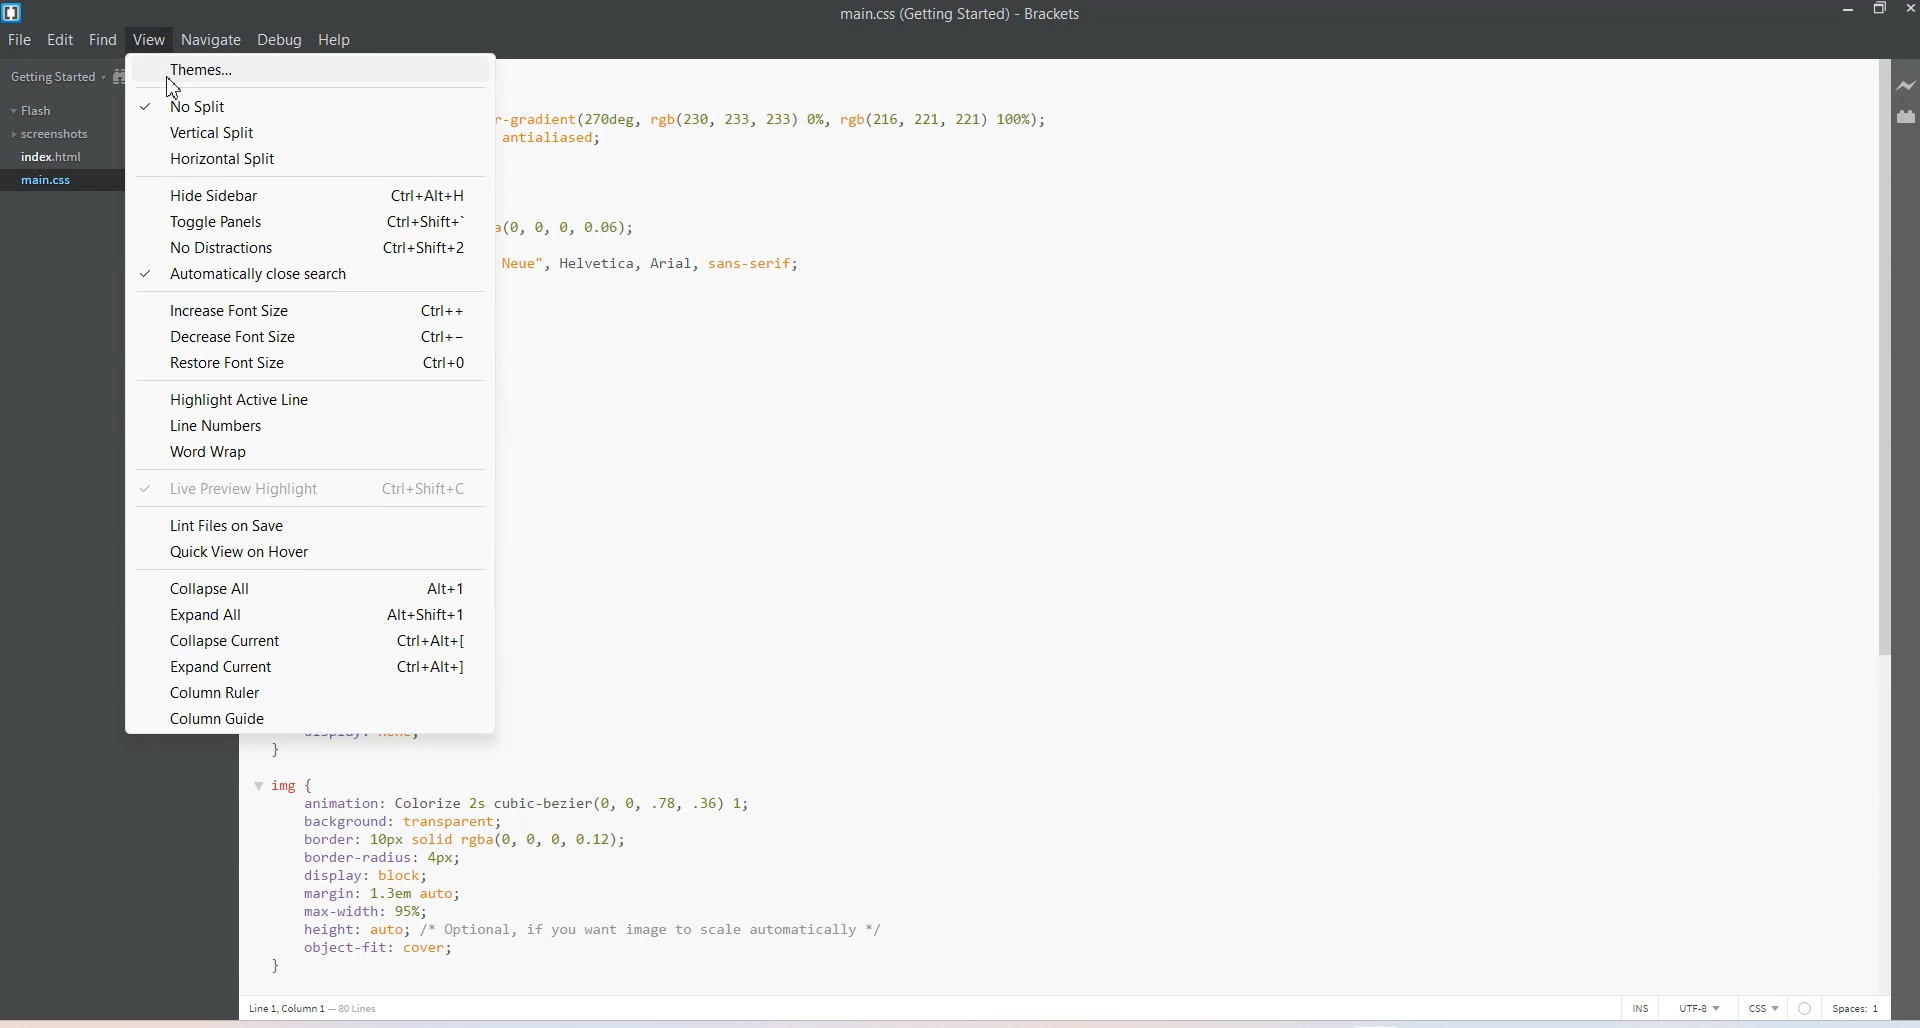  Describe the element at coordinates (1859, 1008) in the screenshot. I see `Spaces 1` at that location.